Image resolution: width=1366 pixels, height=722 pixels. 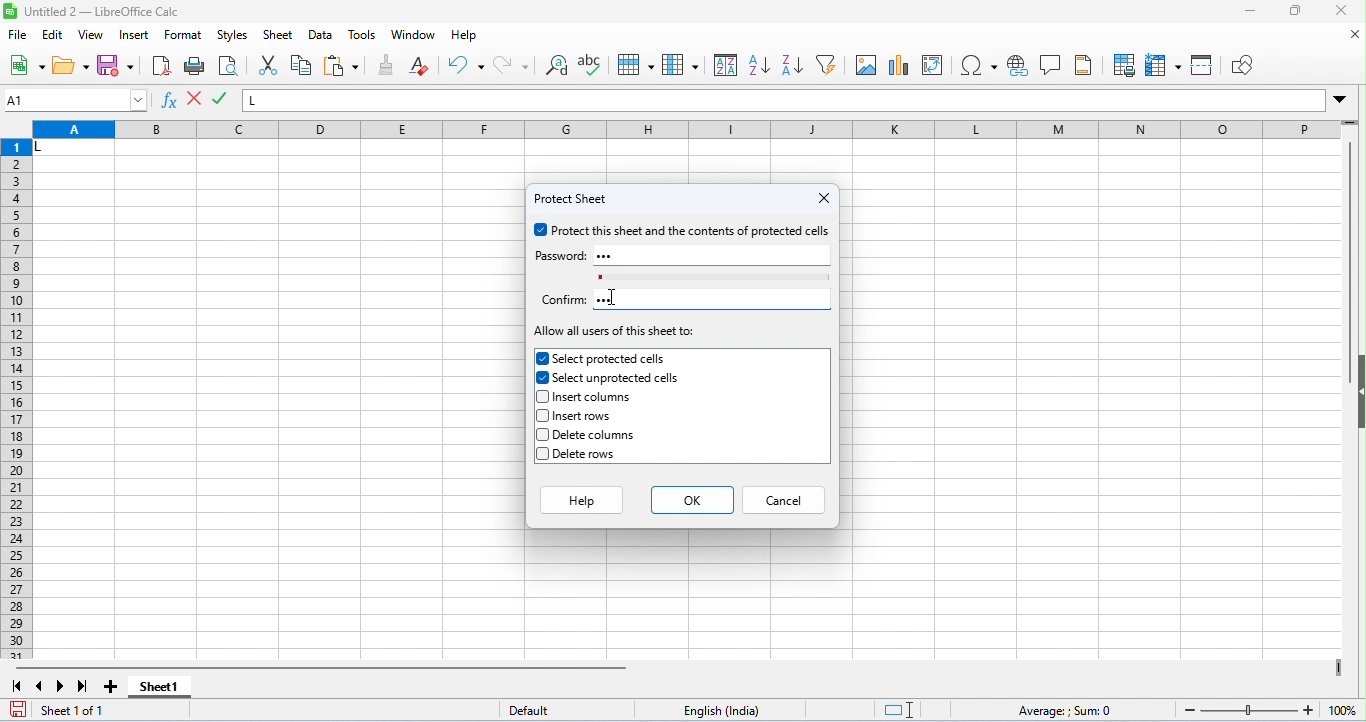 I want to click on add sheet, so click(x=114, y=687).